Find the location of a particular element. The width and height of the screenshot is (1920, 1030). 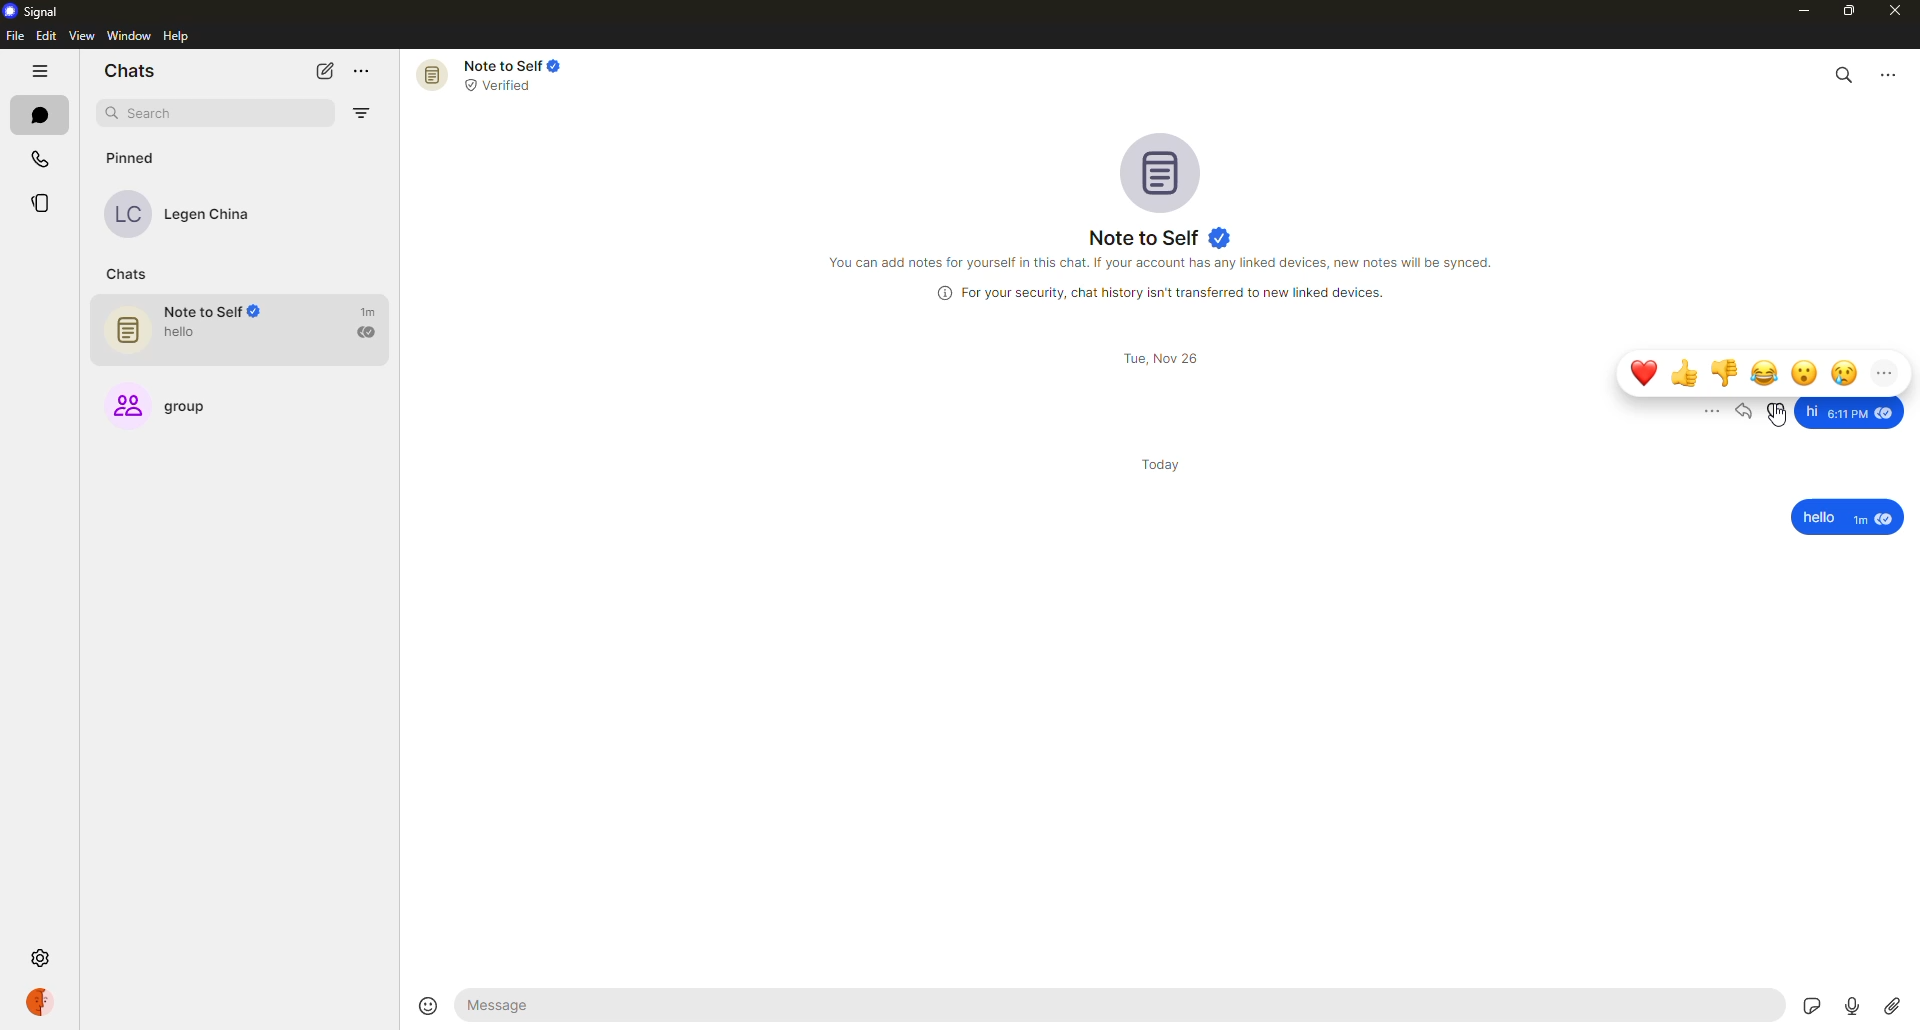

minimize is located at coordinates (1797, 10).